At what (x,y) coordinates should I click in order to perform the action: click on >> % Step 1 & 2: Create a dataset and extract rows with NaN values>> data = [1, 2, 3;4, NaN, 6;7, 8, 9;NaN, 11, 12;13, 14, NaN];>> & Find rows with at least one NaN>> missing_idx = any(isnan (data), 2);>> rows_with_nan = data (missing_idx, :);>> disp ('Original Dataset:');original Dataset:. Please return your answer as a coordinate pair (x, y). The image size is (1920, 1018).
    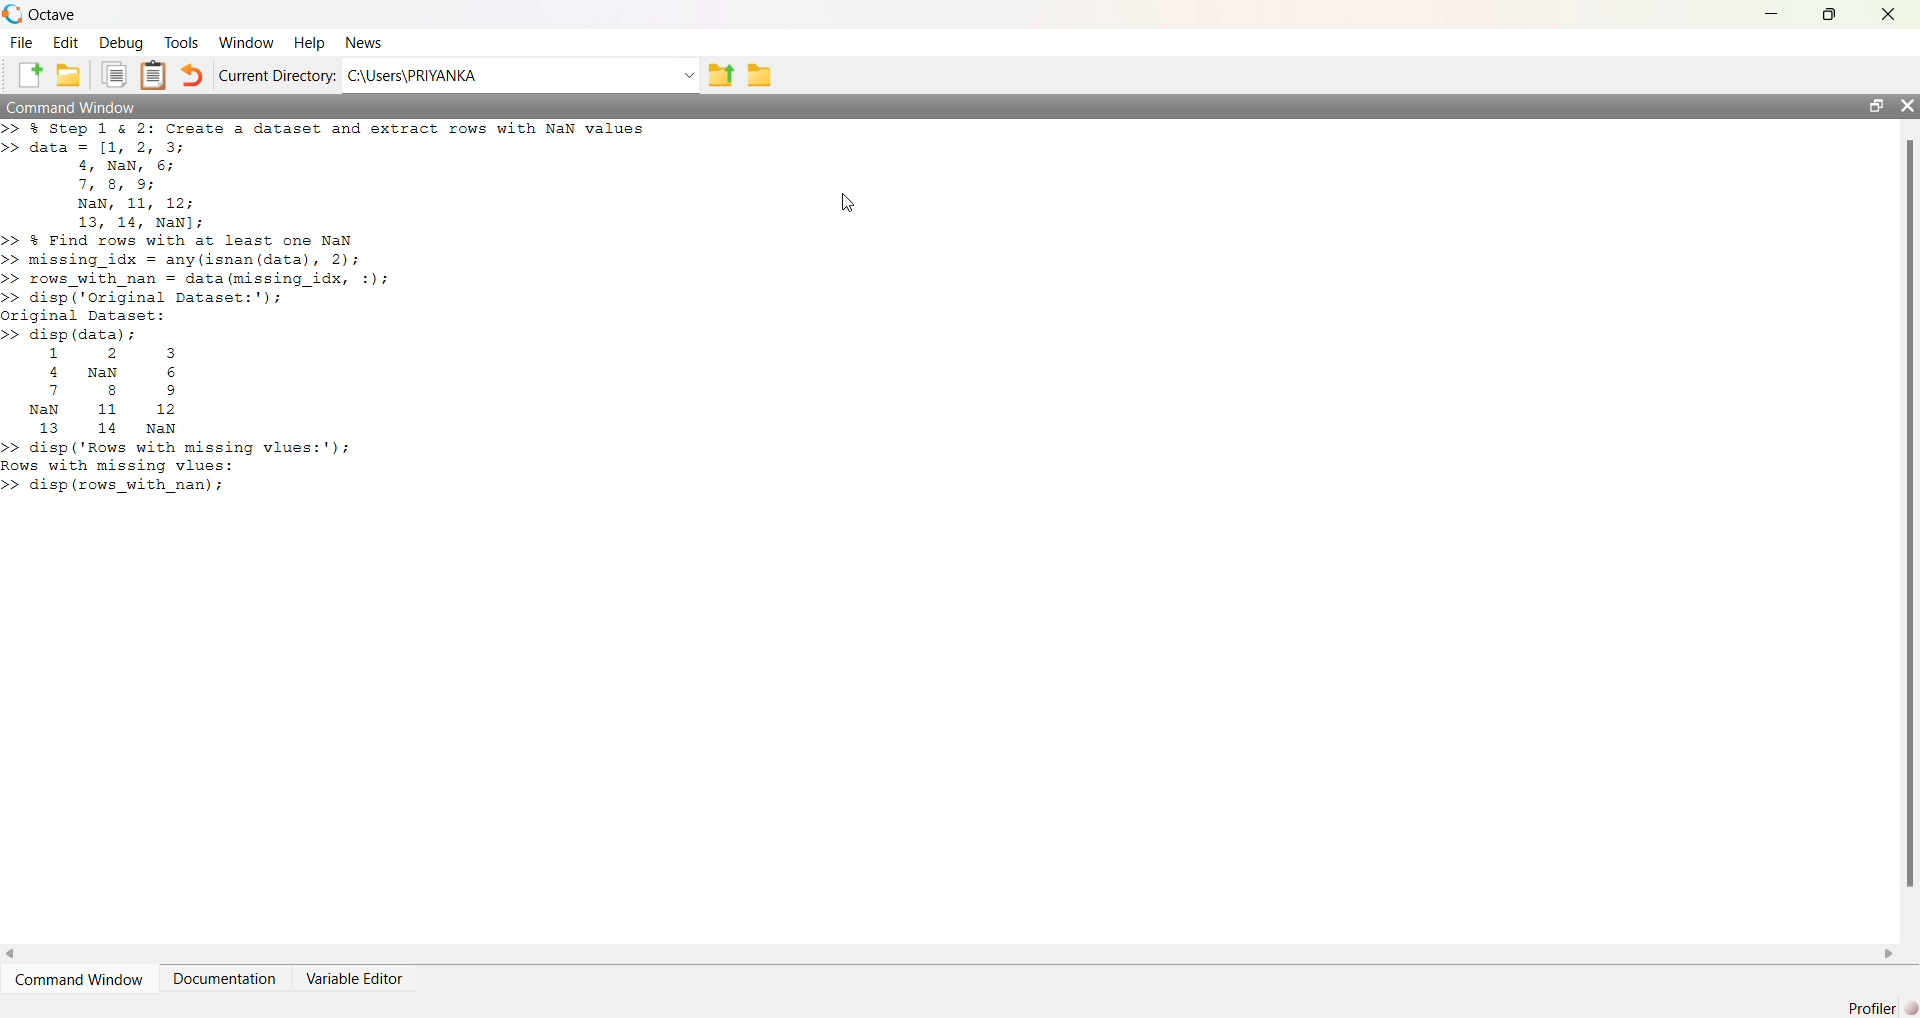
    Looking at the image, I should click on (329, 221).